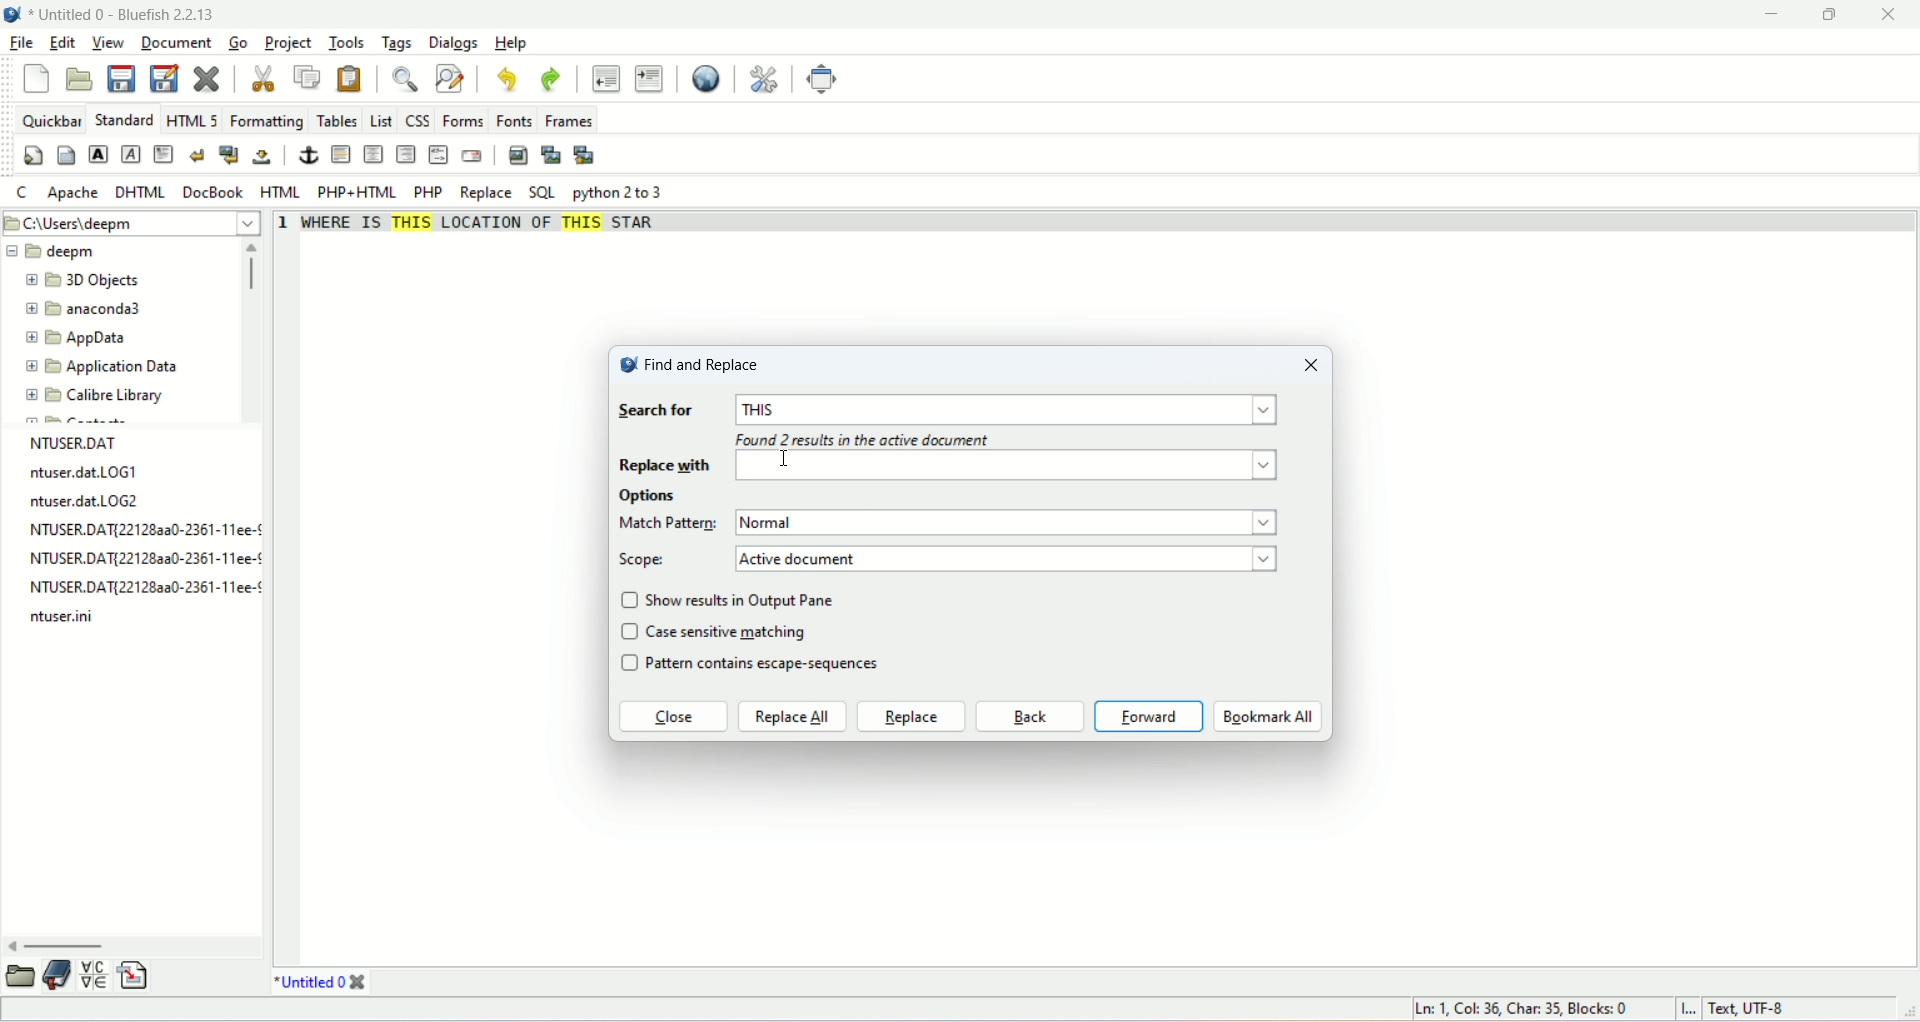 Image resolution: width=1920 pixels, height=1022 pixels. What do you see at coordinates (953, 469) in the screenshot?
I see `replace with` at bounding box center [953, 469].